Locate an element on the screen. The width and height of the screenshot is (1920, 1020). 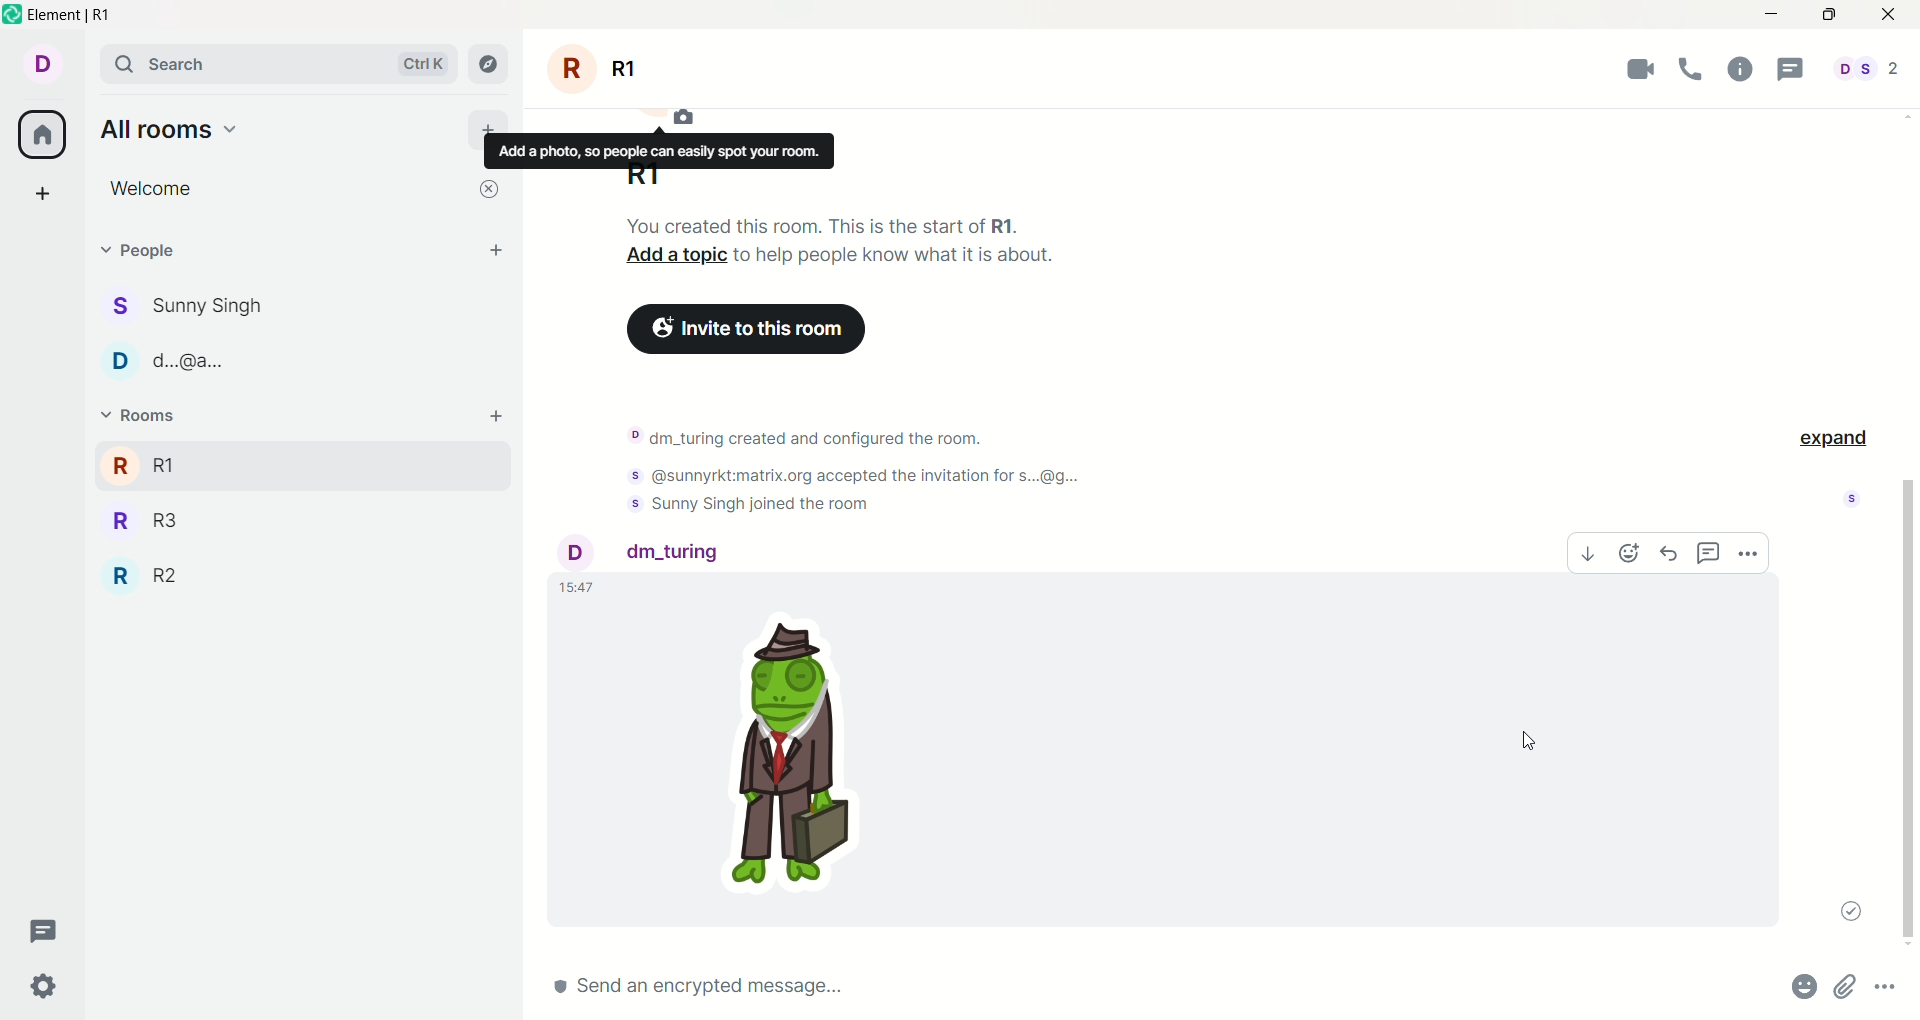
vertical scroll bar is located at coordinates (1906, 715).